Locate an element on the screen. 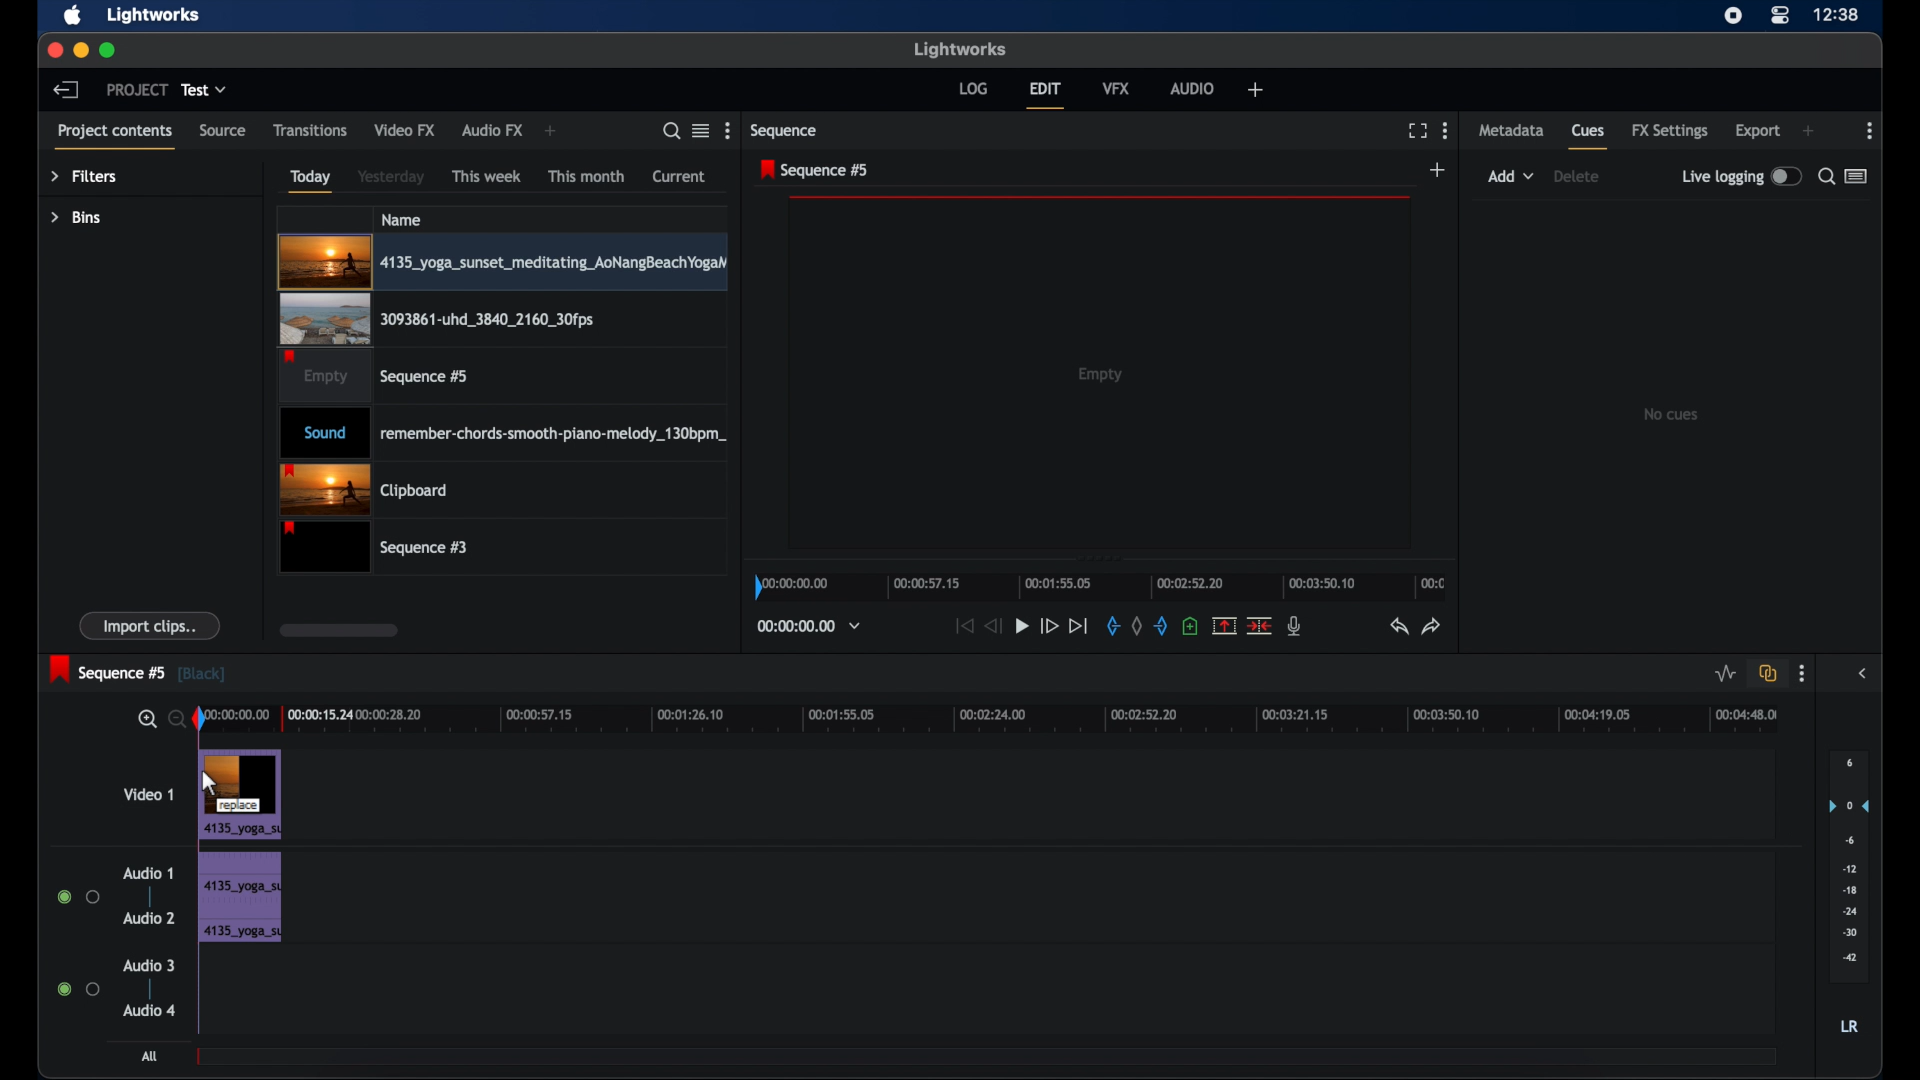 The height and width of the screenshot is (1080, 1920). metadata is located at coordinates (1512, 131).